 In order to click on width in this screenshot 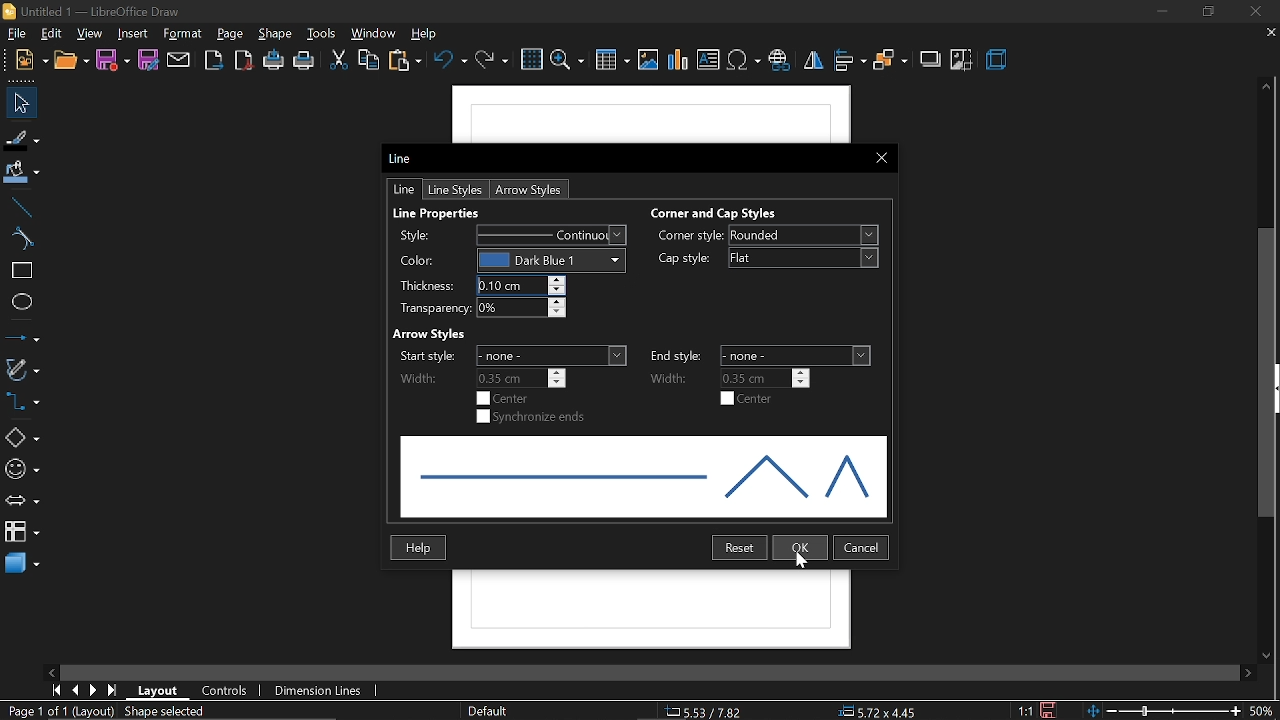, I will do `click(674, 377)`.